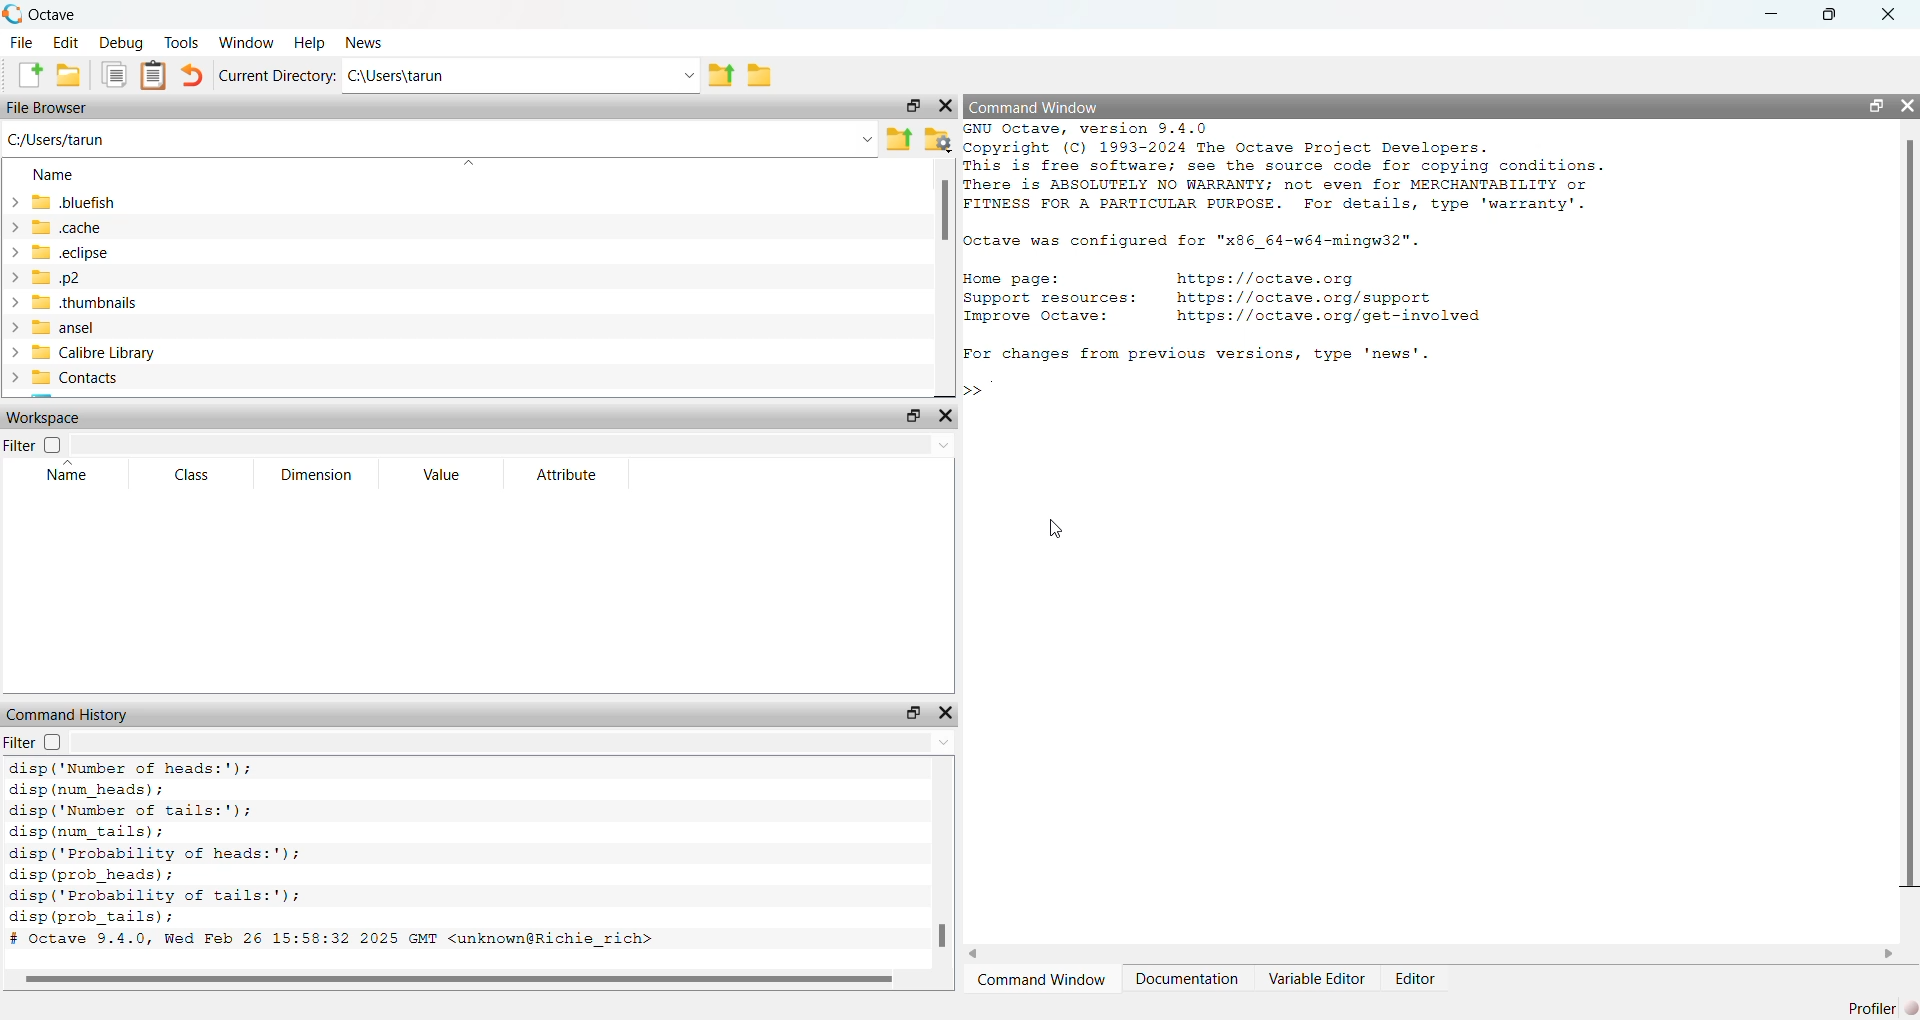 The height and width of the screenshot is (1020, 1920). I want to click on Workspace, so click(45, 418).